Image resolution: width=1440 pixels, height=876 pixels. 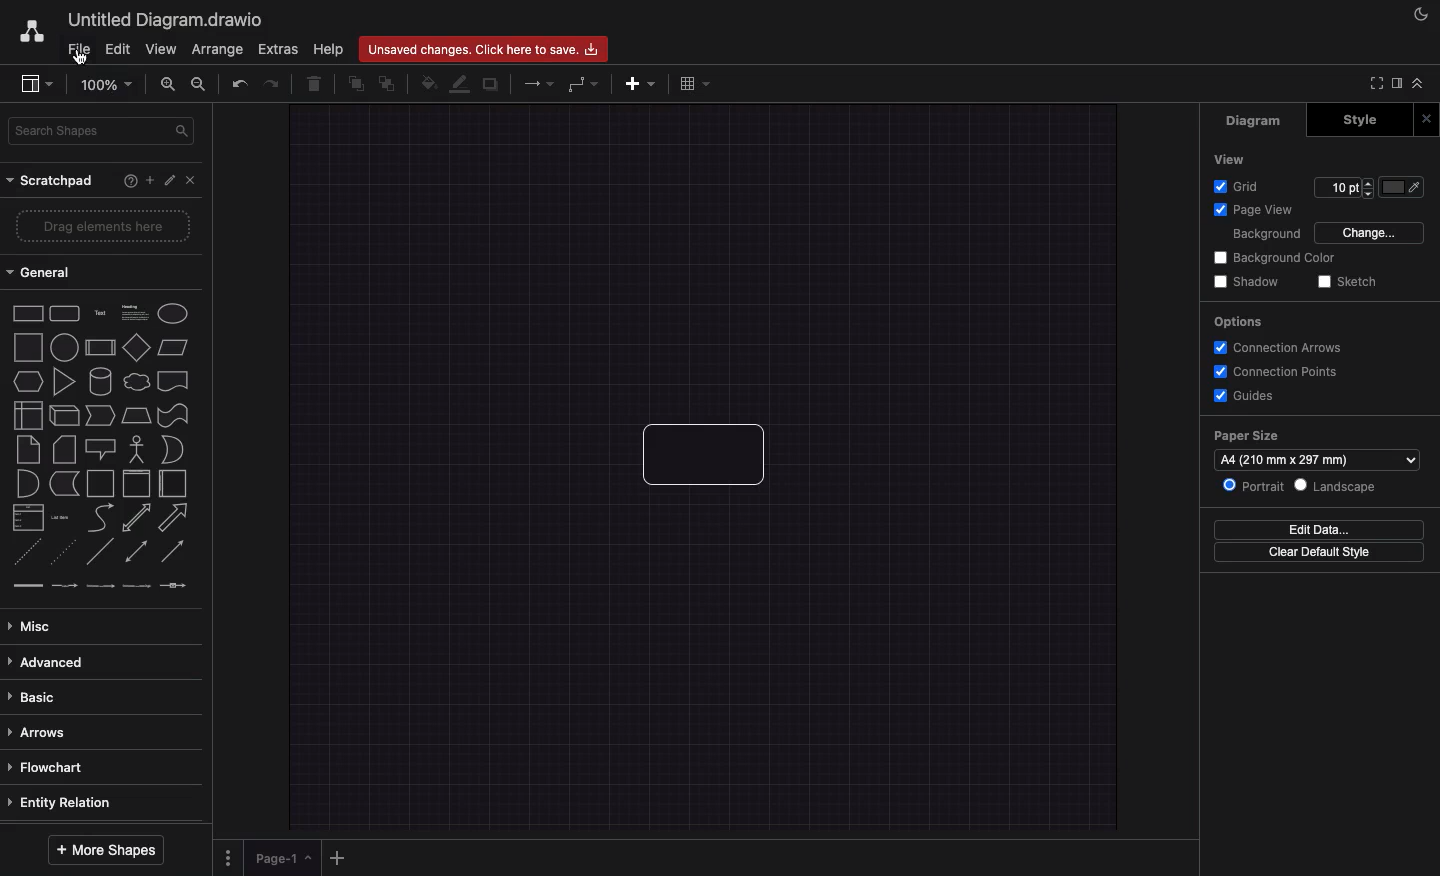 What do you see at coordinates (98, 228) in the screenshot?
I see `Drag elements here` at bounding box center [98, 228].